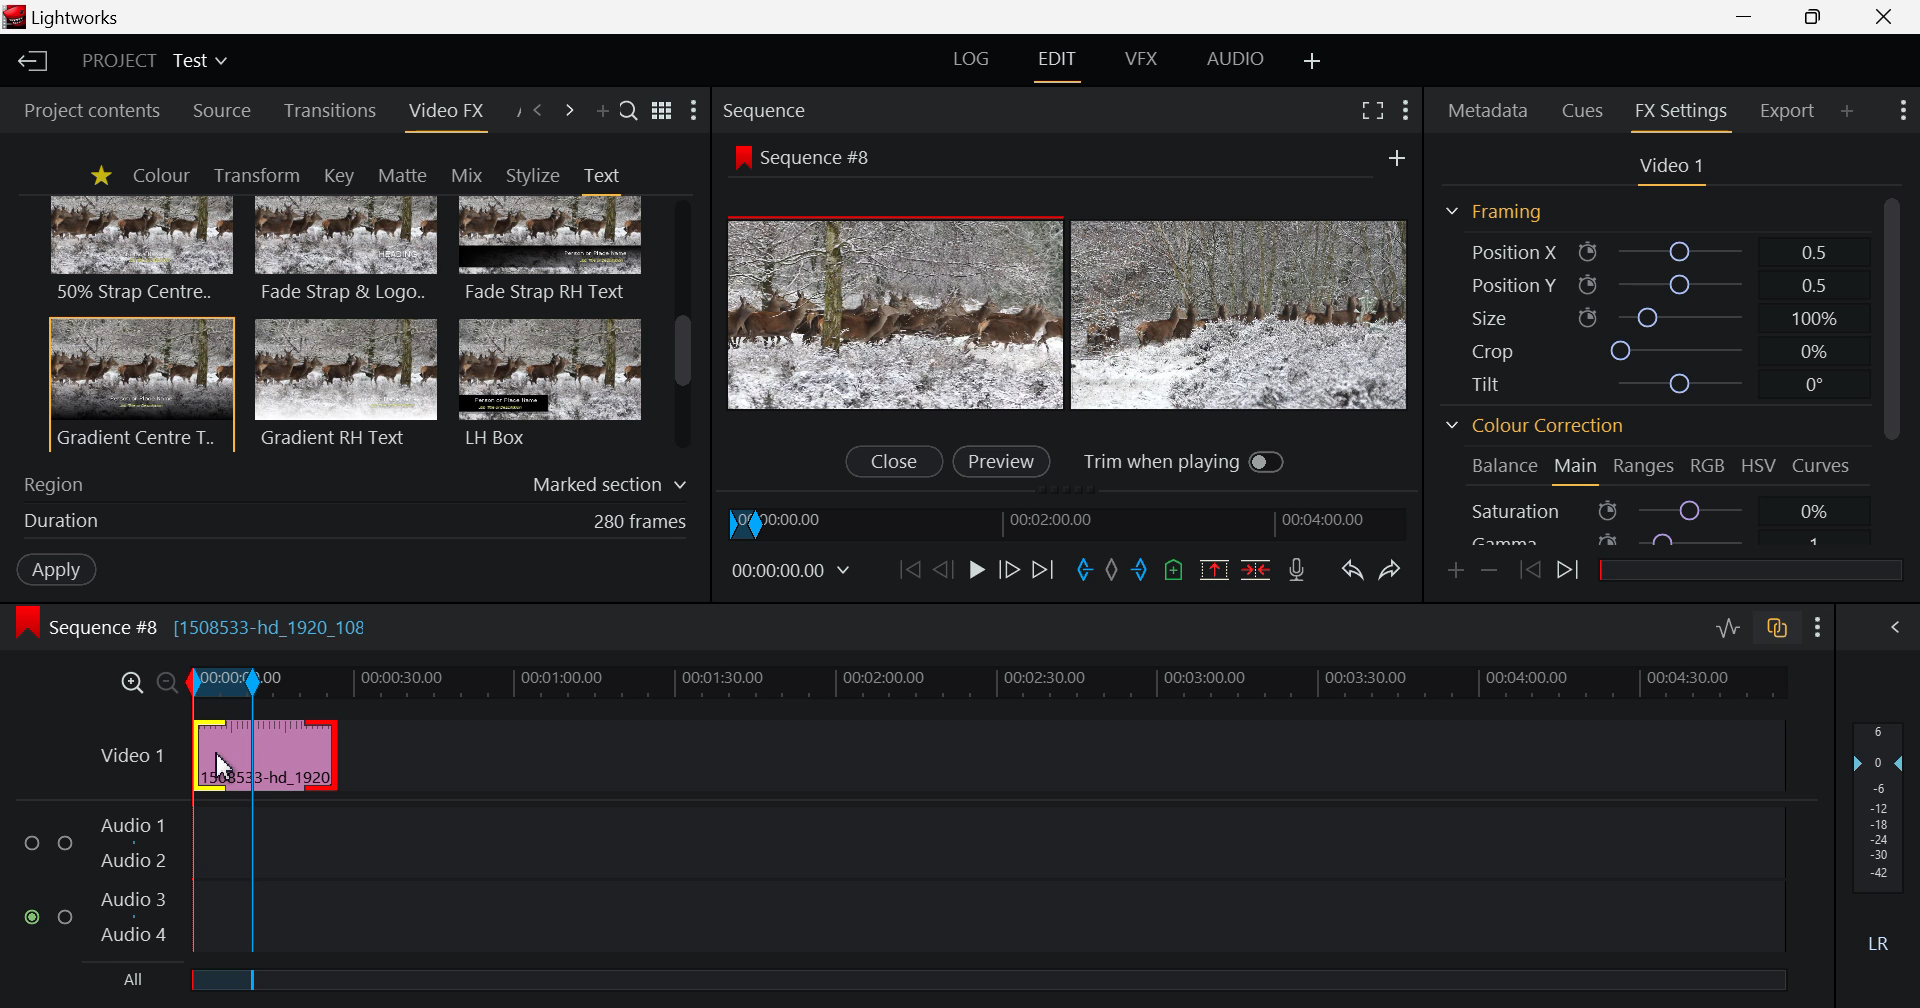  I want to click on Restore Down, so click(1748, 17).